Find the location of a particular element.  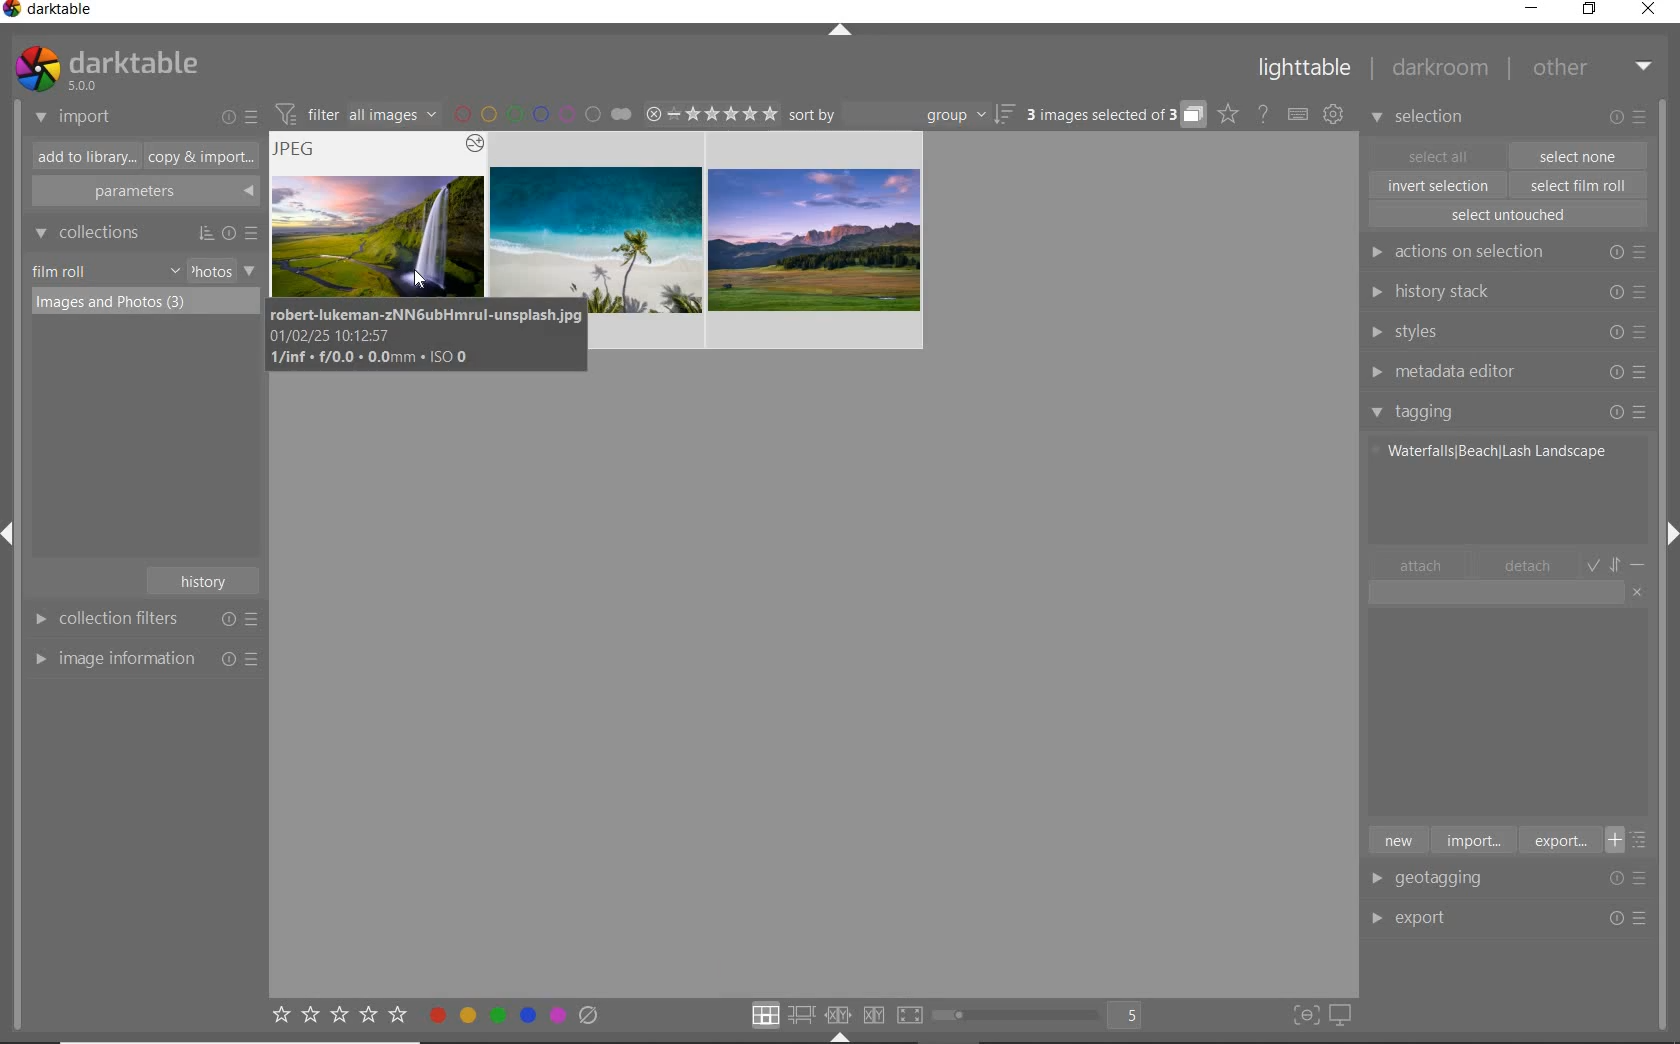

expand/collapse is located at coordinates (841, 33).